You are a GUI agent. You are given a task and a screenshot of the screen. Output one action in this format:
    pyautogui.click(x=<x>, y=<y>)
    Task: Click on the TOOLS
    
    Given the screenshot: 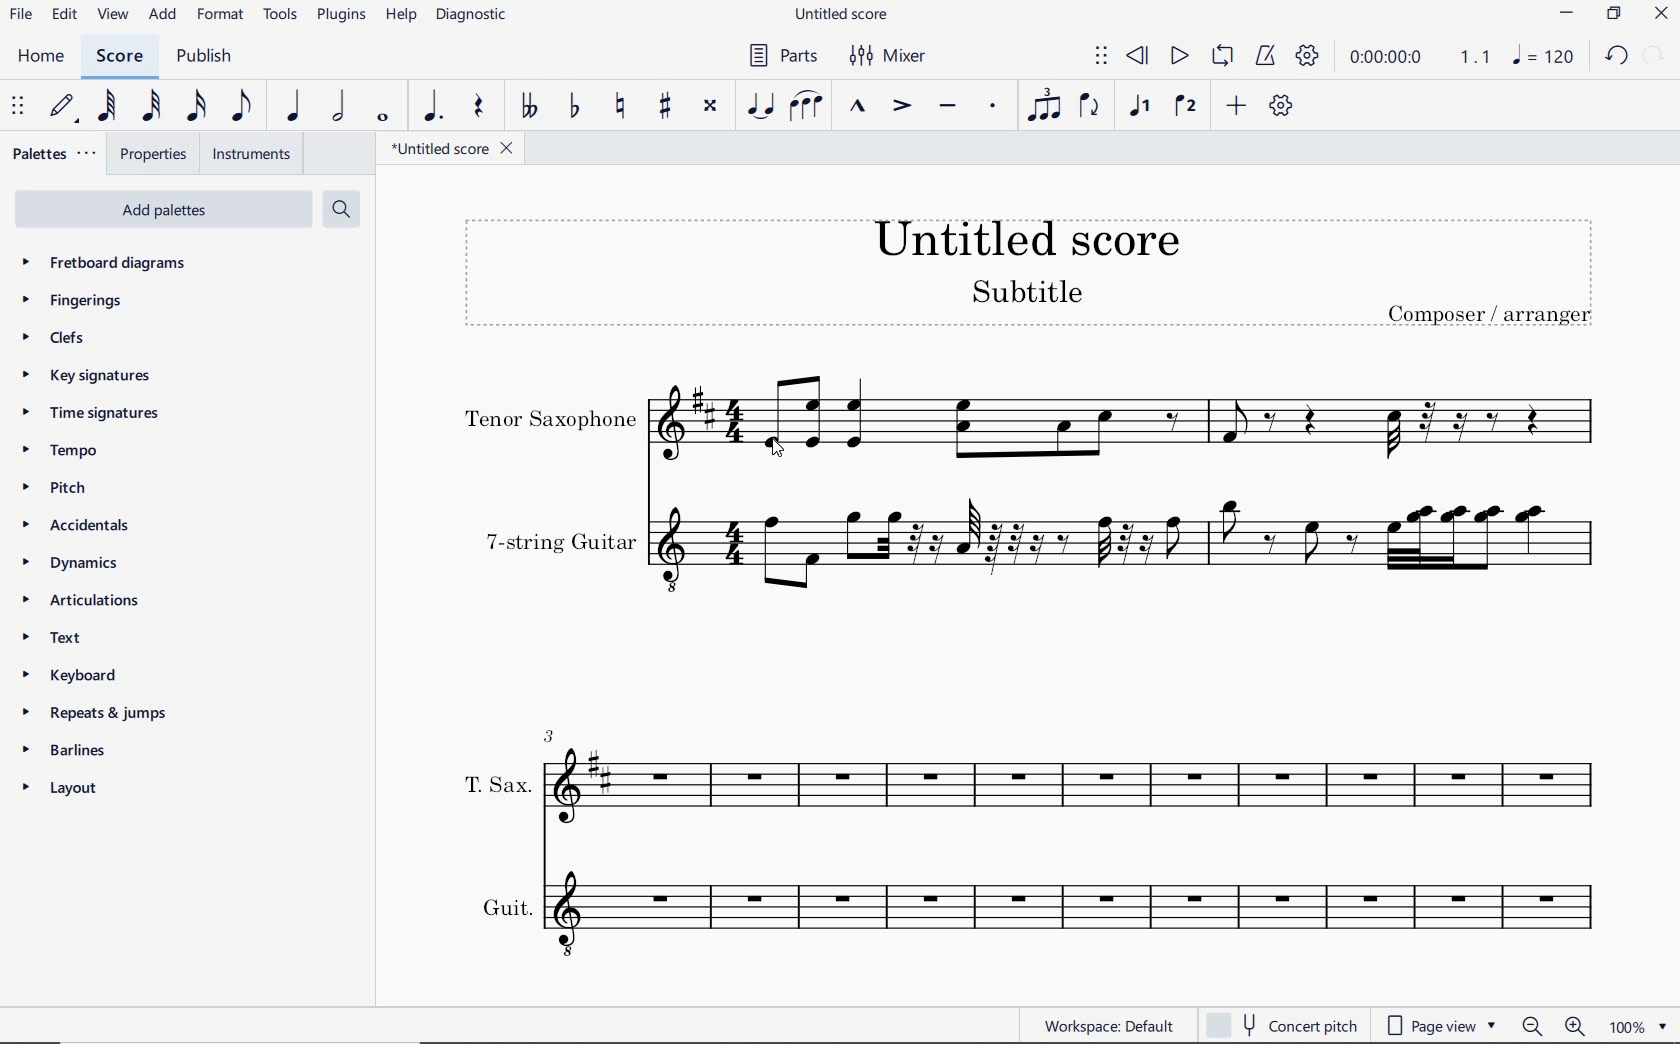 What is the action you would take?
    pyautogui.click(x=282, y=16)
    